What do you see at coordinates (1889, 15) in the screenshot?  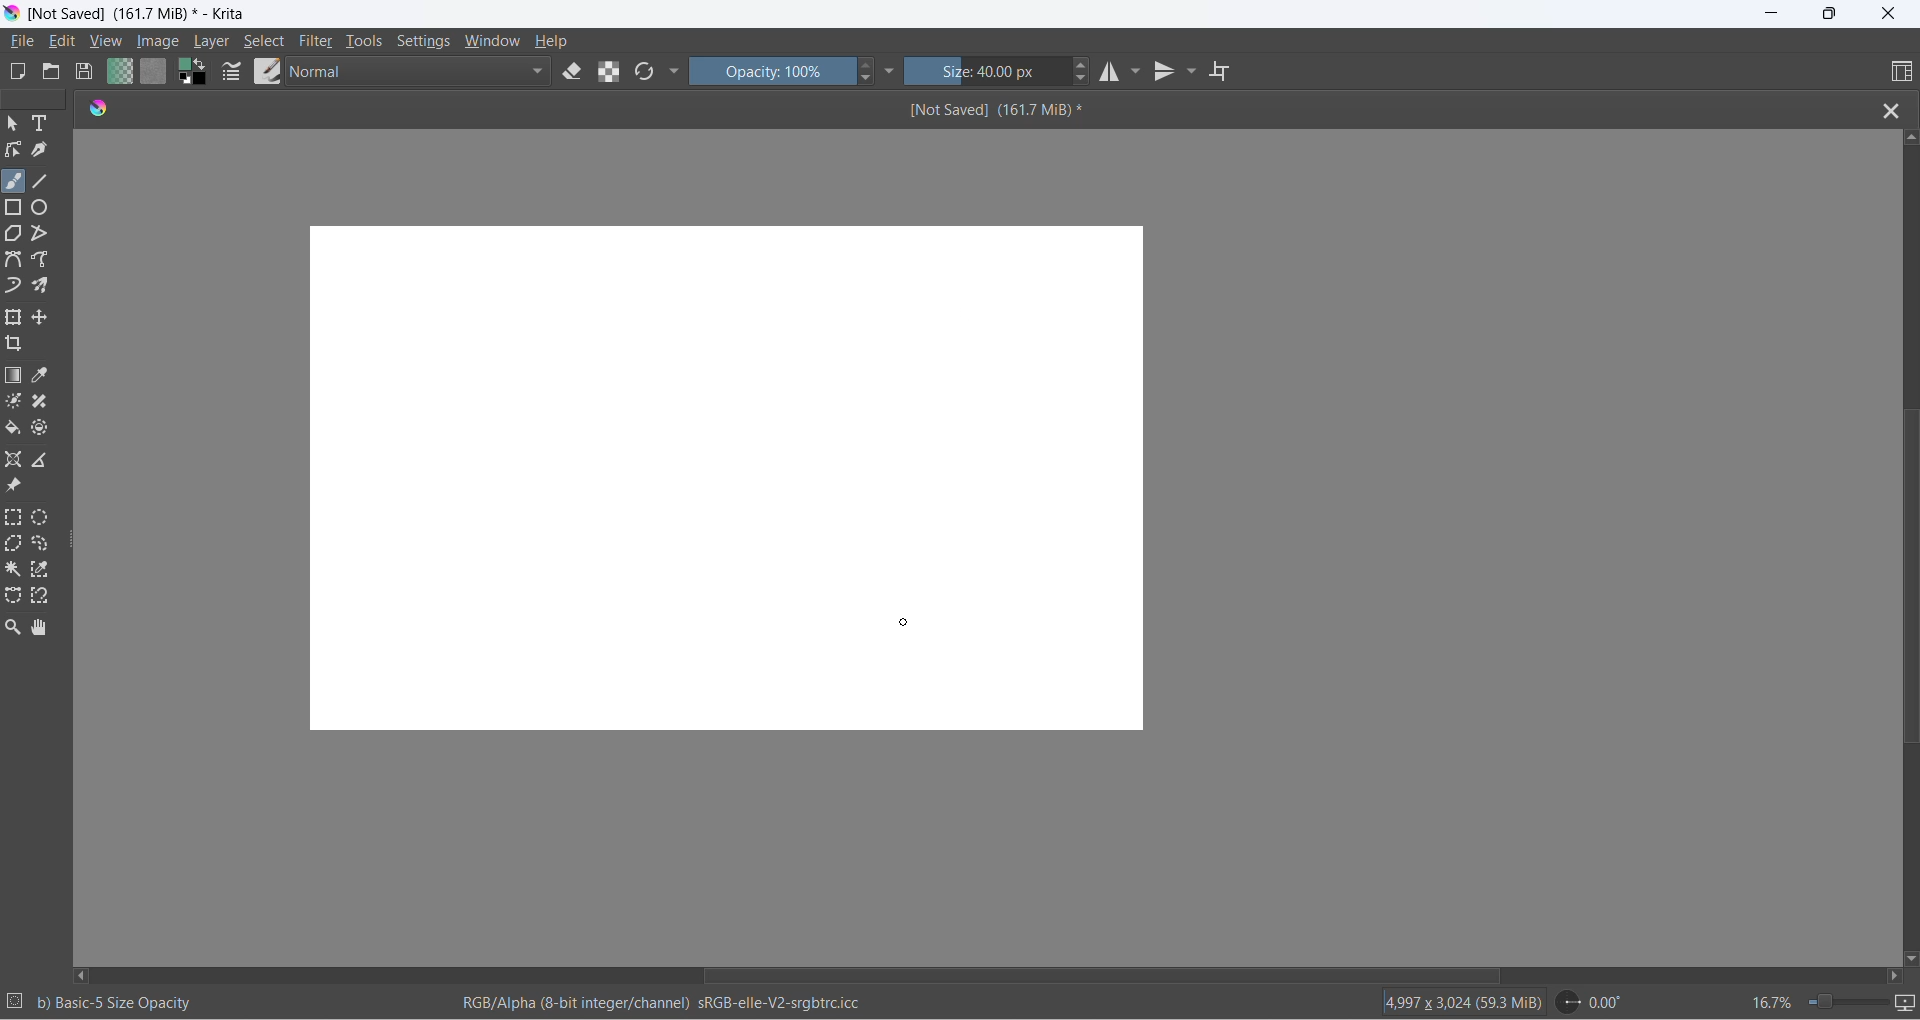 I see `close` at bounding box center [1889, 15].